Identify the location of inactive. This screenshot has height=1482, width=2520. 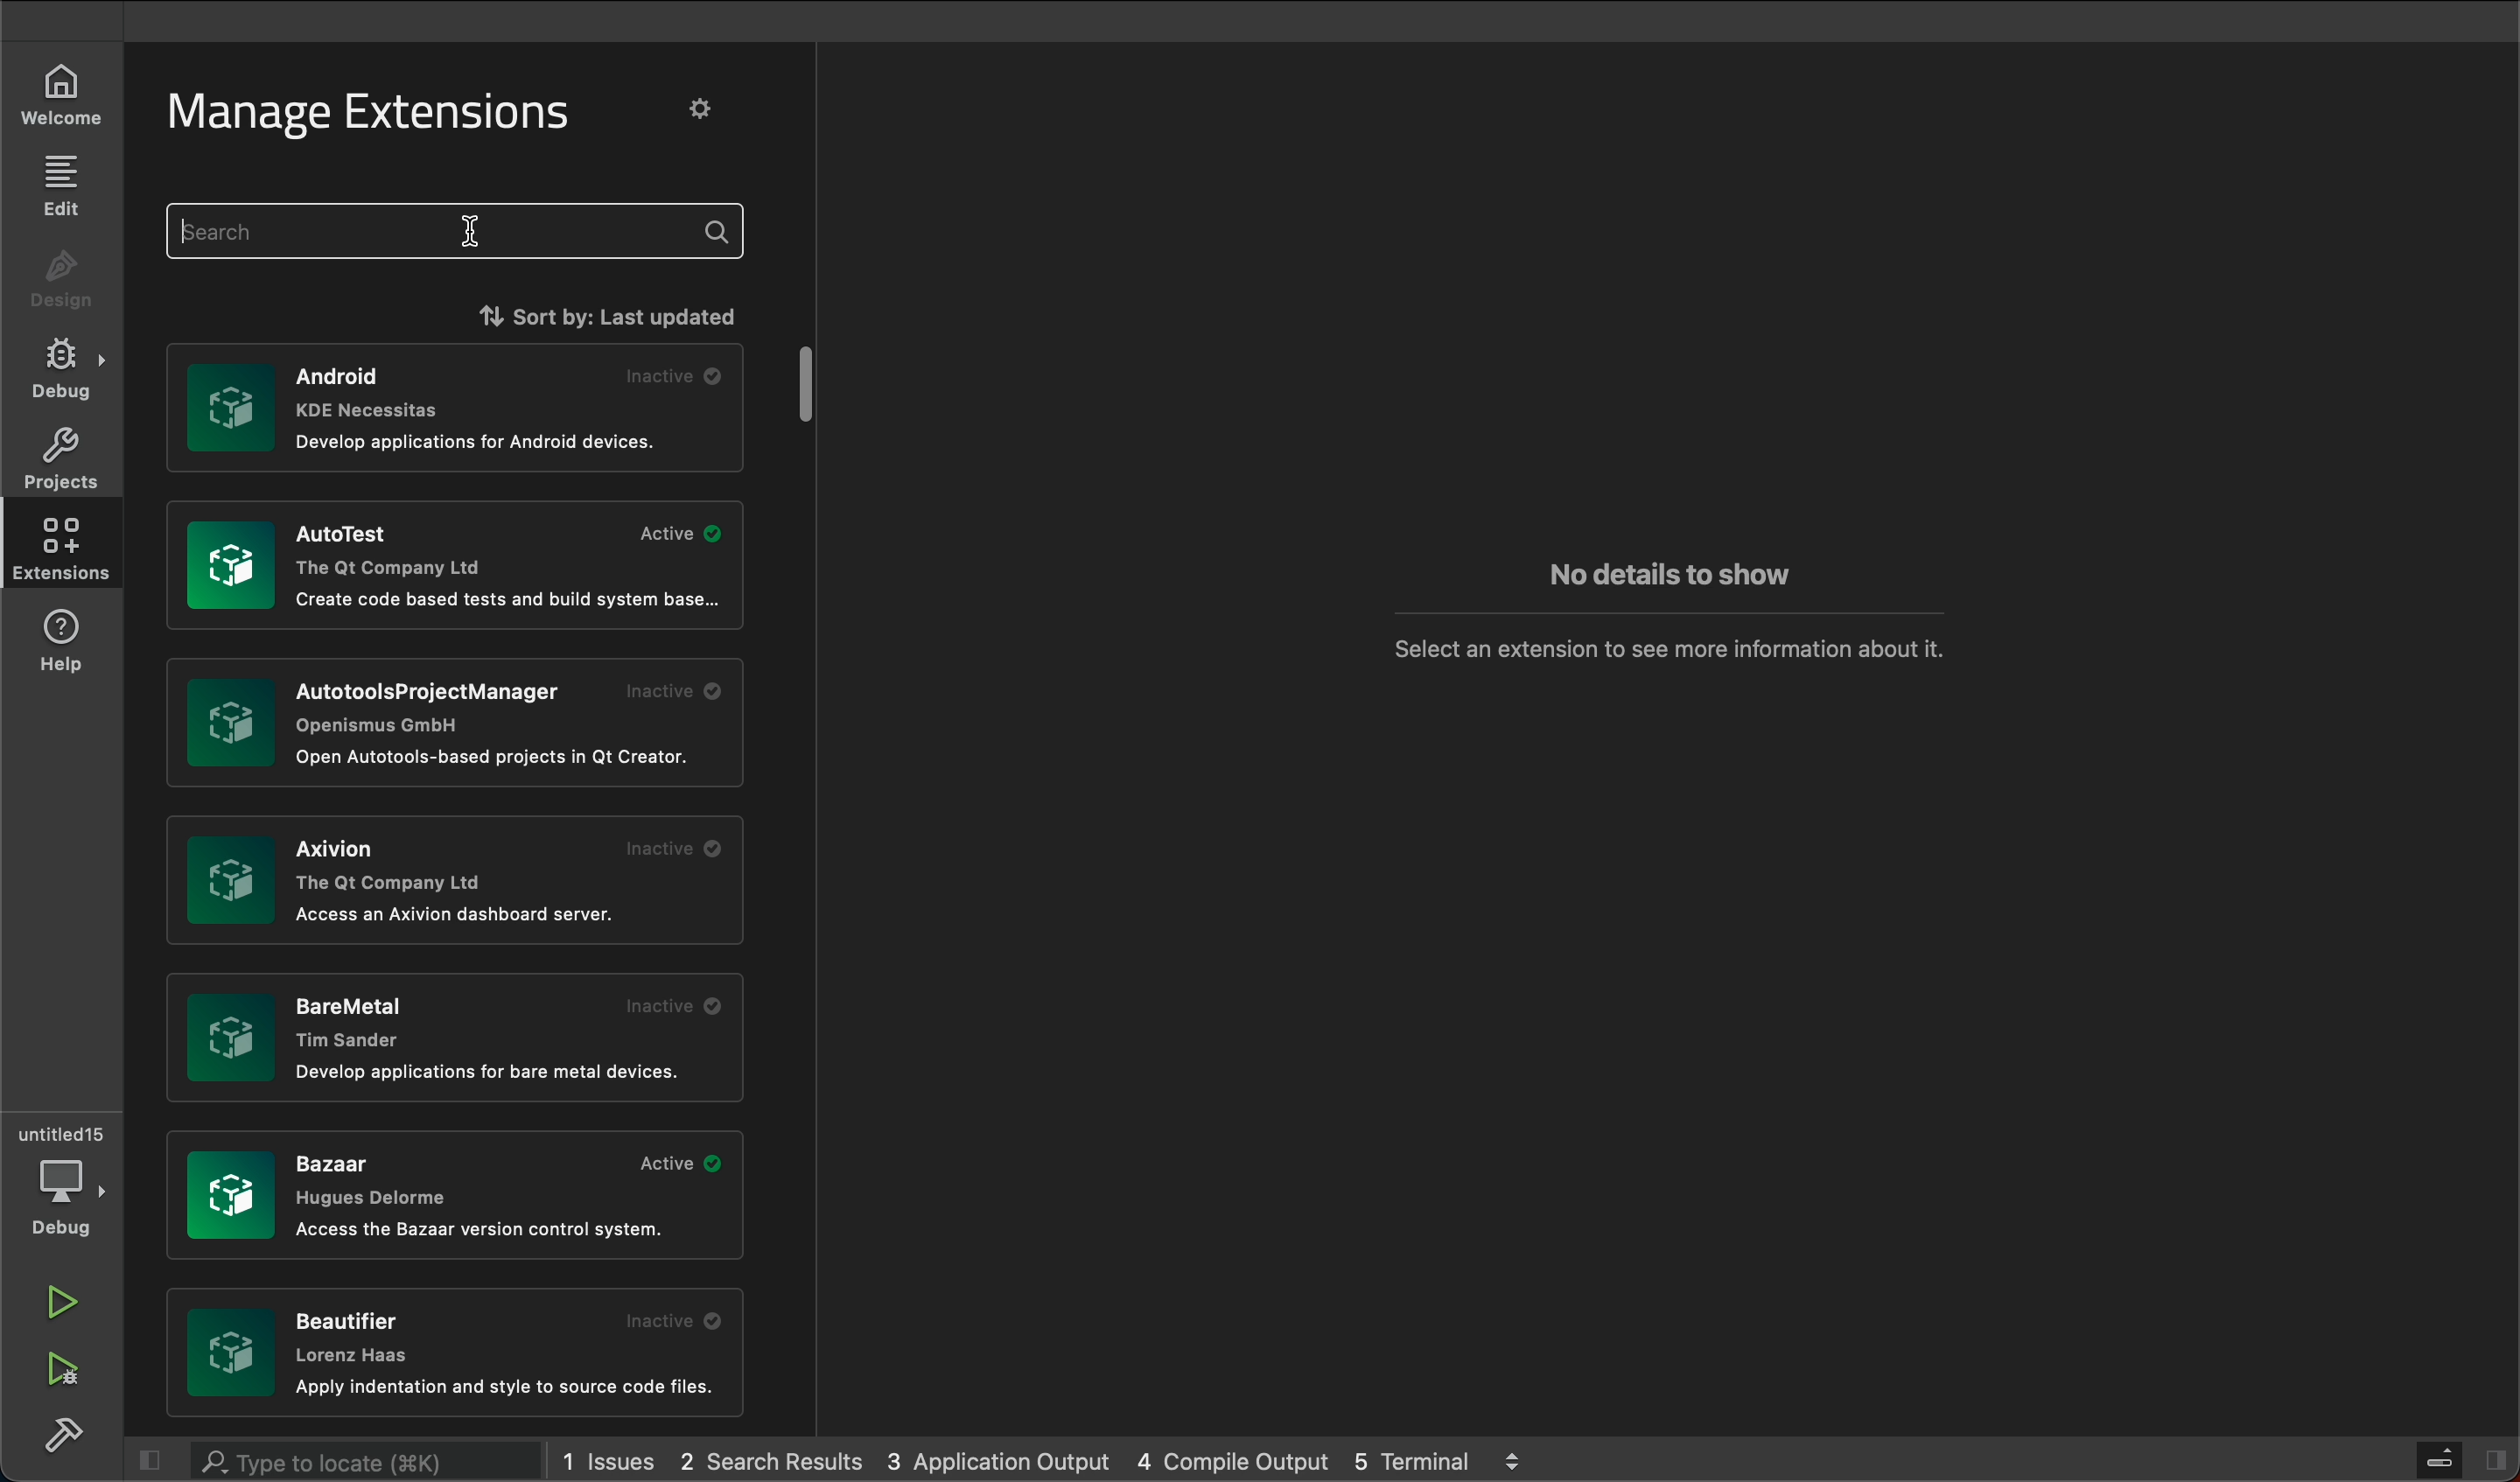
(671, 1006).